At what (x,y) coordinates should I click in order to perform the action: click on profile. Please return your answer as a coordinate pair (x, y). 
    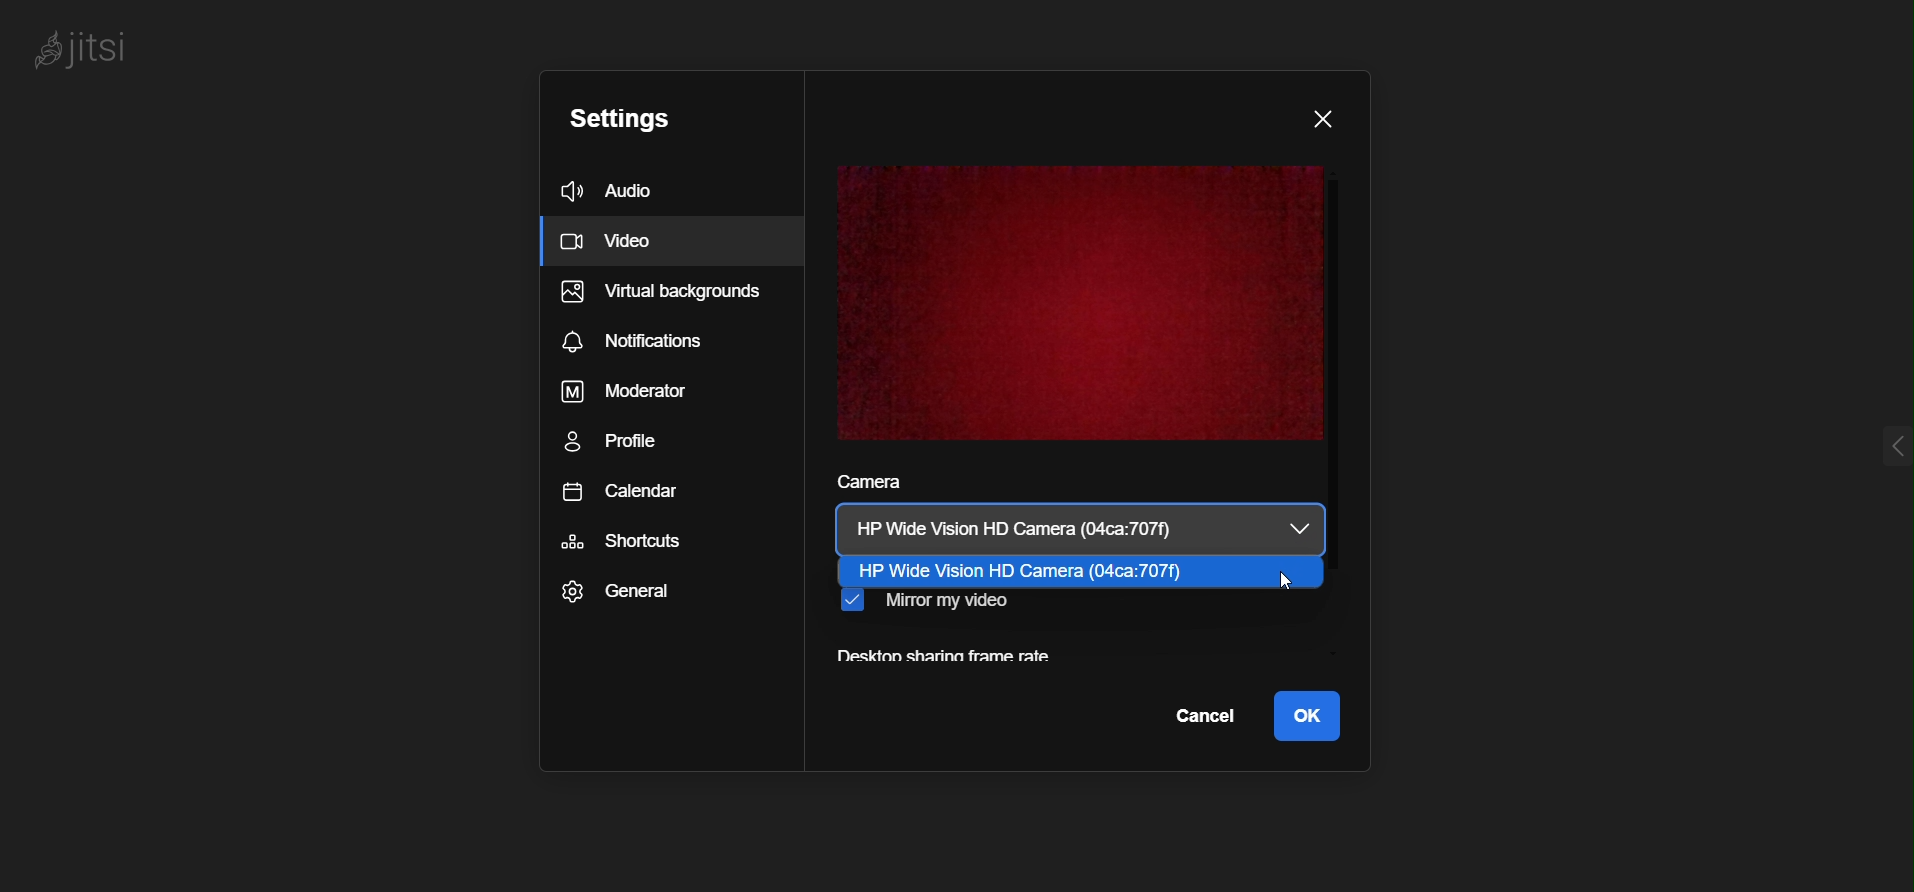
    Looking at the image, I should click on (632, 447).